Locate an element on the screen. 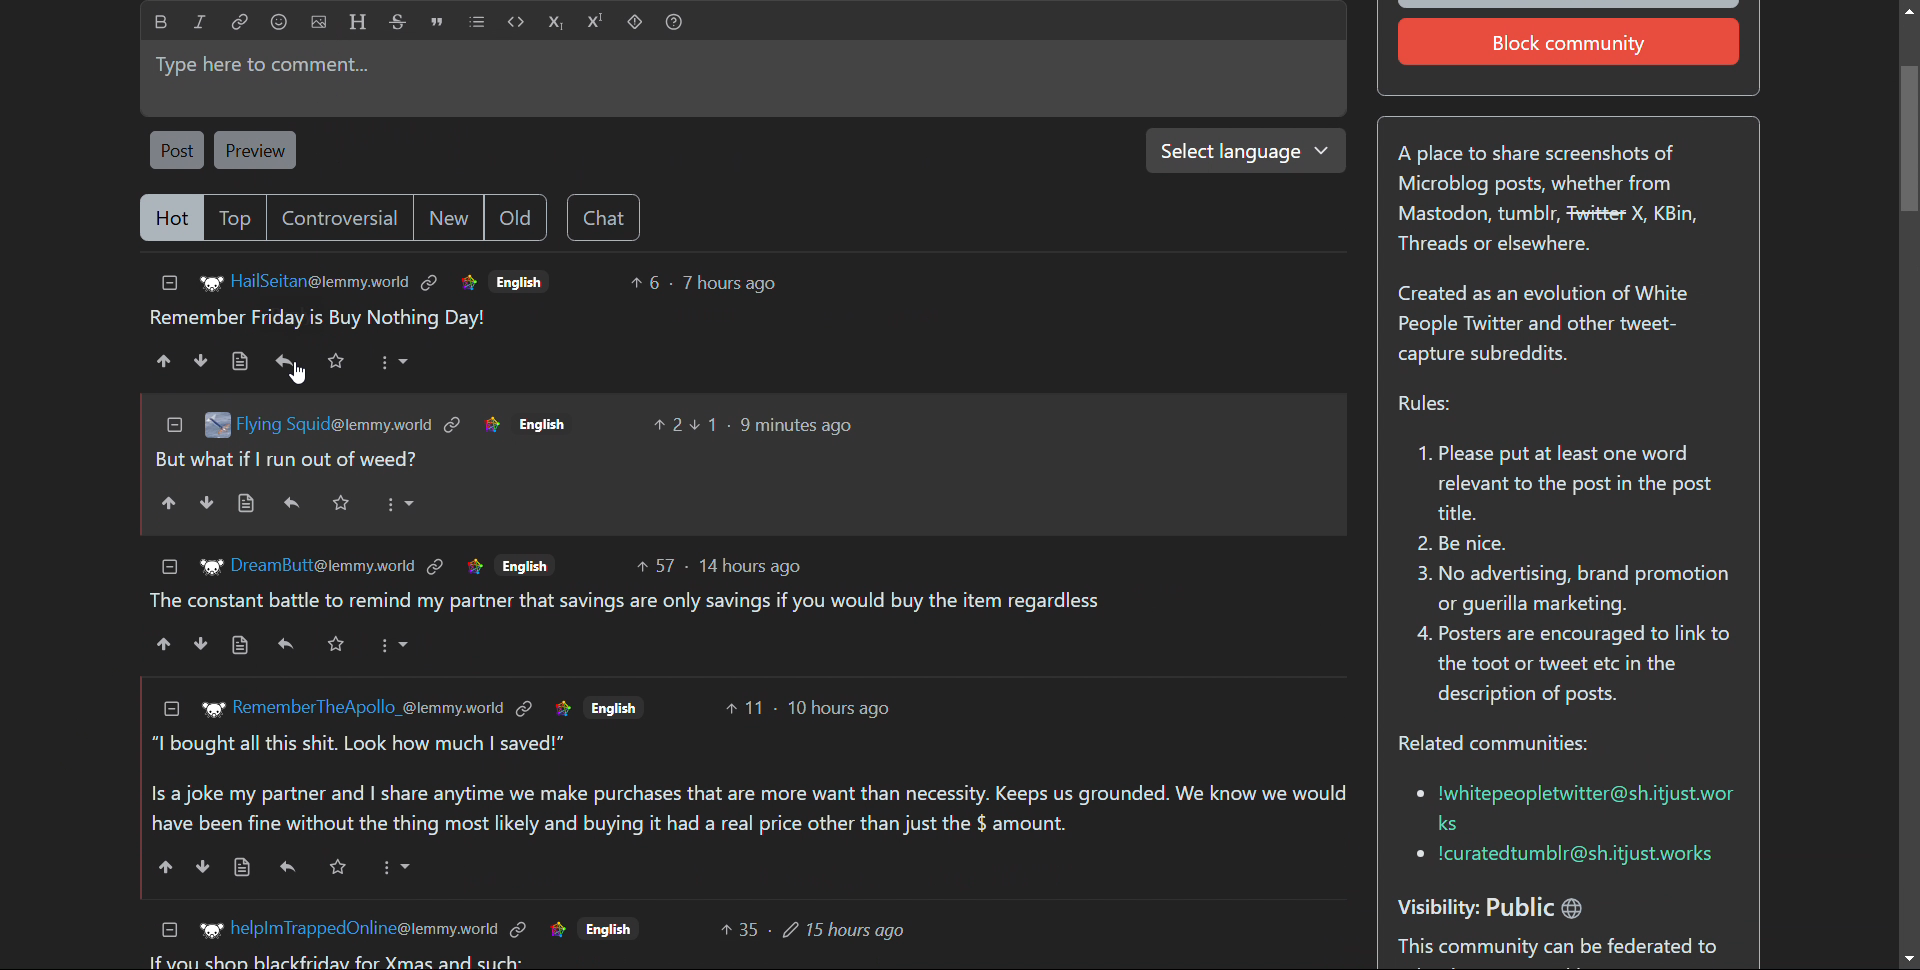  language is located at coordinates (524, 565).